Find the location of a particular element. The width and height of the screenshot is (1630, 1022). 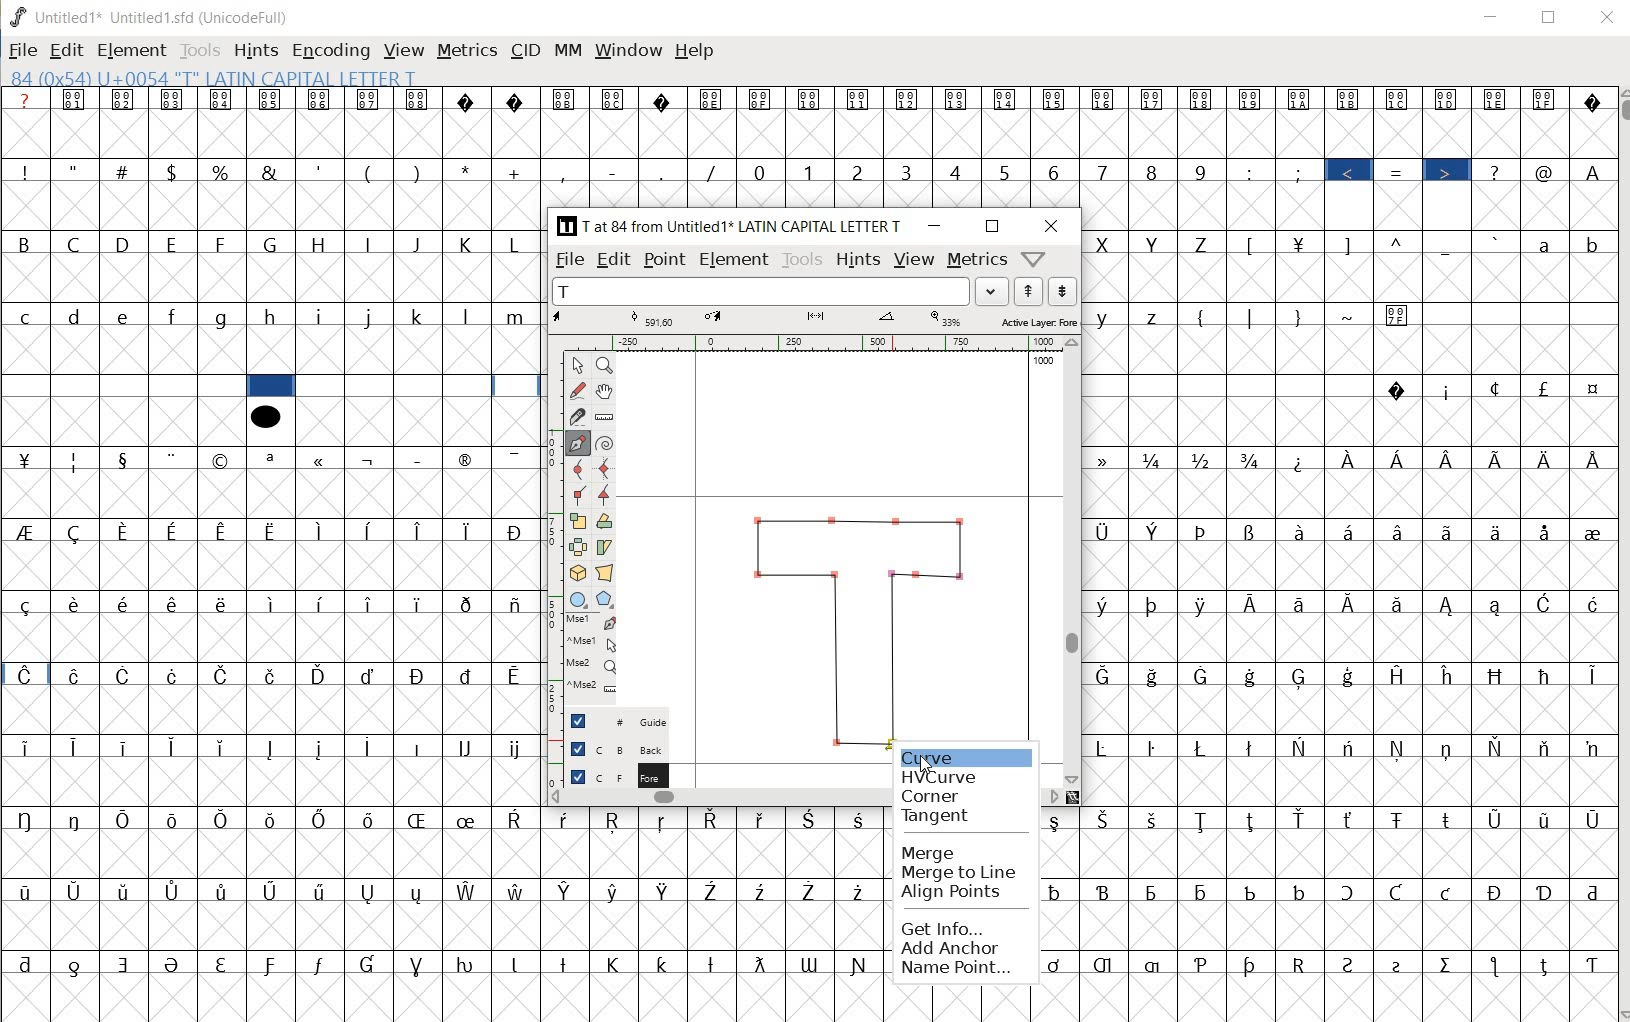

Symbol is located at coordinates (1546, 964).